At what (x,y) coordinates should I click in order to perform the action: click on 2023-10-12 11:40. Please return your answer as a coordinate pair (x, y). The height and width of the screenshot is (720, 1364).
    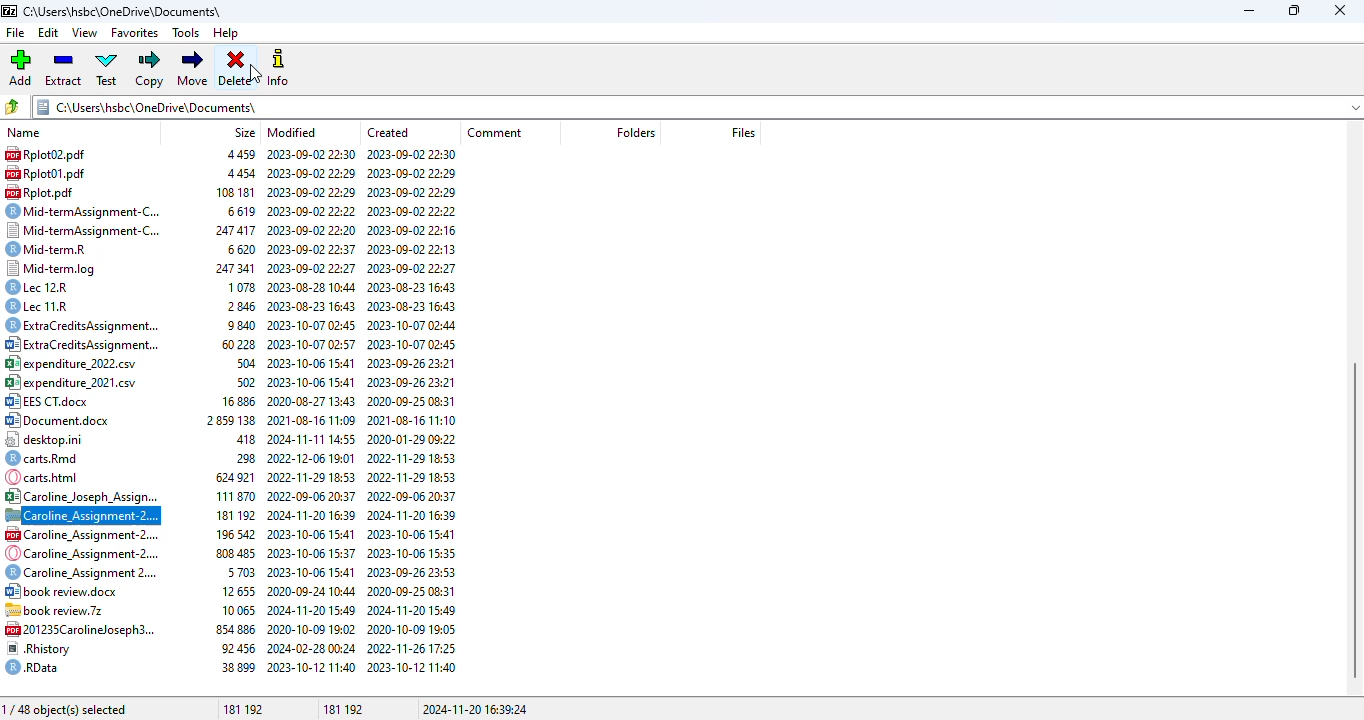
    Looking at the image, I should click on (414, 667).